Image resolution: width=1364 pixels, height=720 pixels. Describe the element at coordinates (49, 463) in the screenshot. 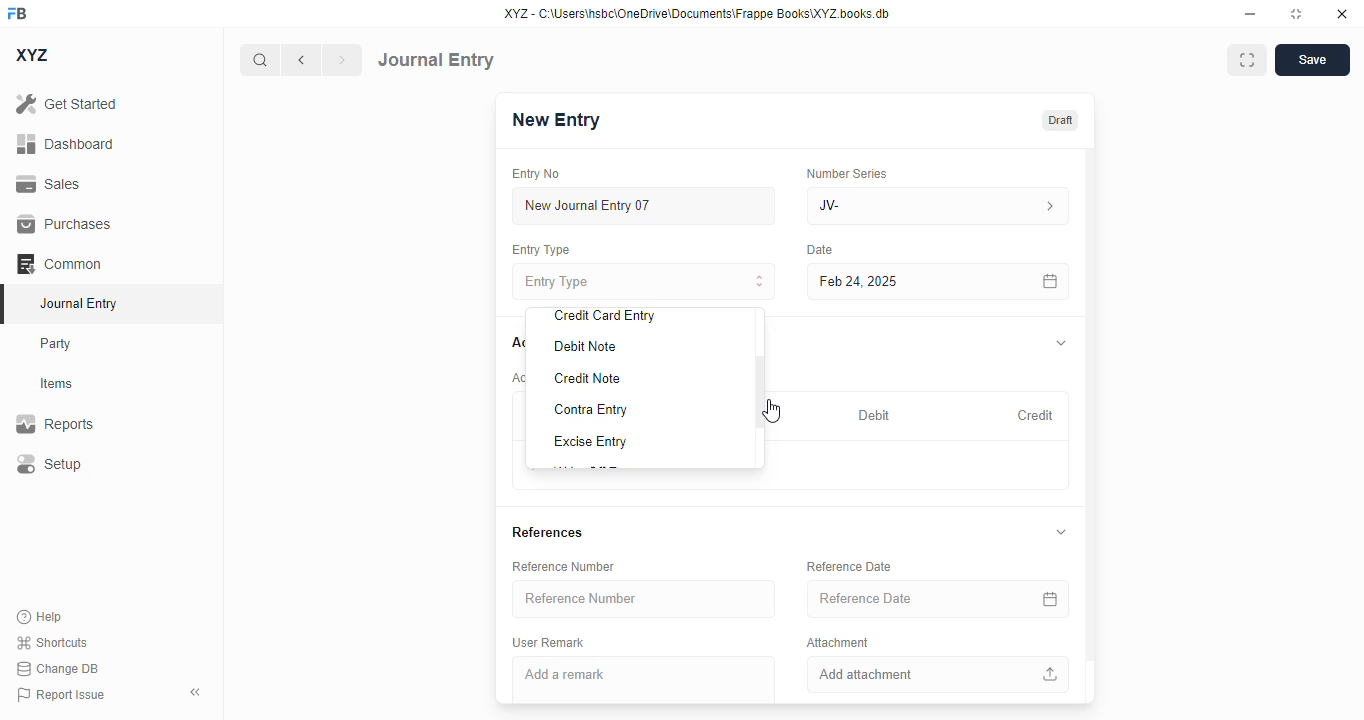

I see `setup` at that location.